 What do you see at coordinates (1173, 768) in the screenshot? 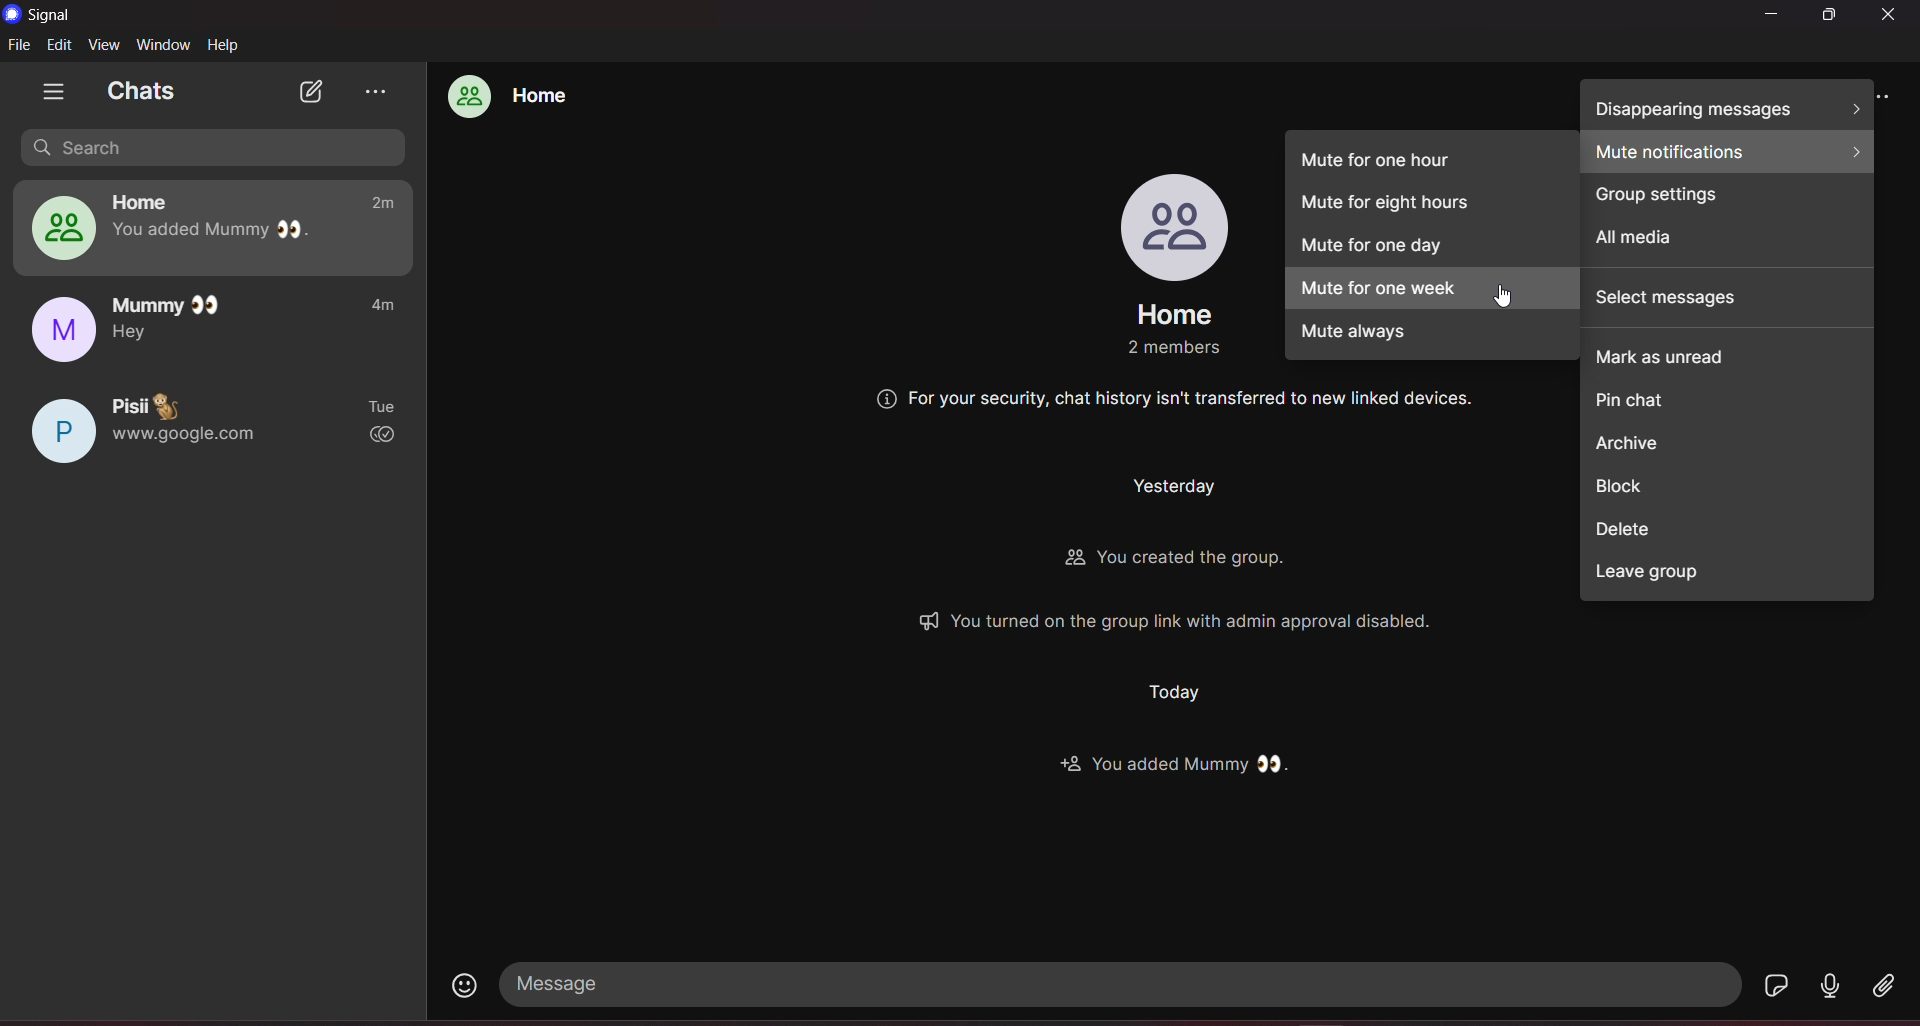
I see `` at bounding box center [1173, 768].